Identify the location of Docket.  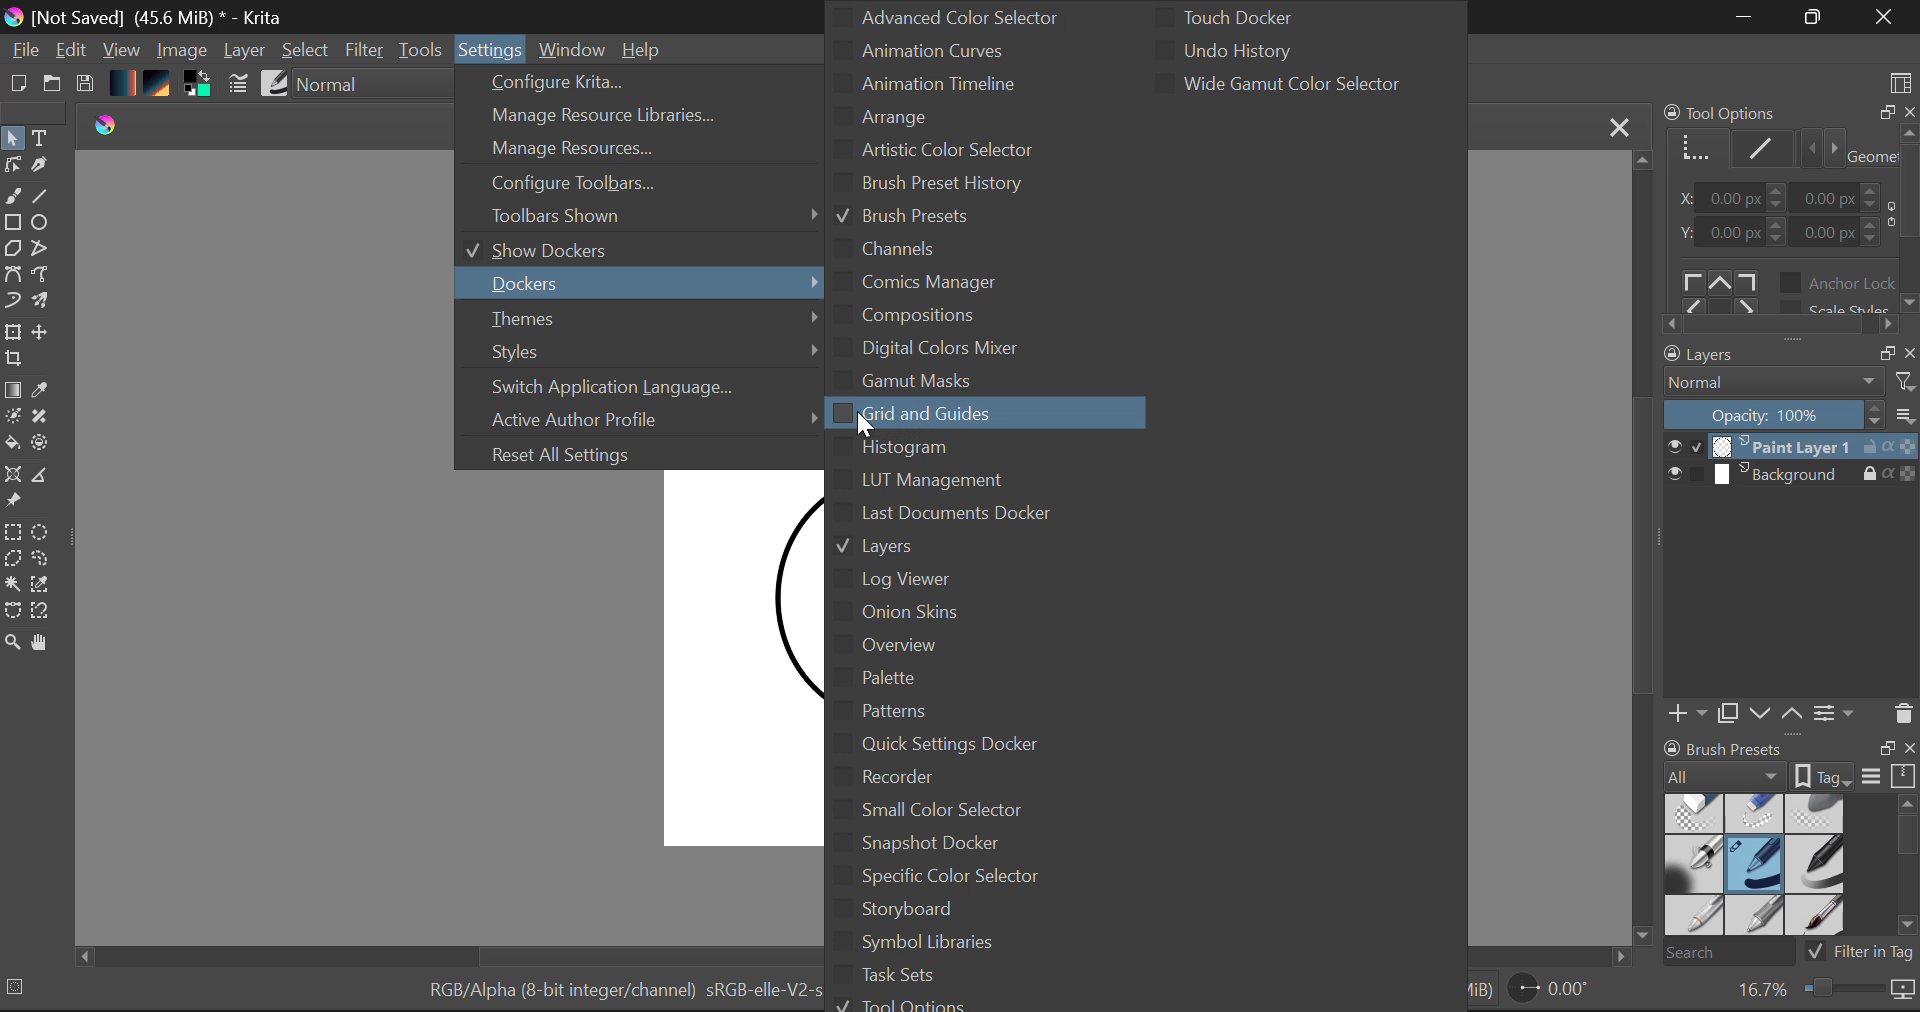
(632, 285).